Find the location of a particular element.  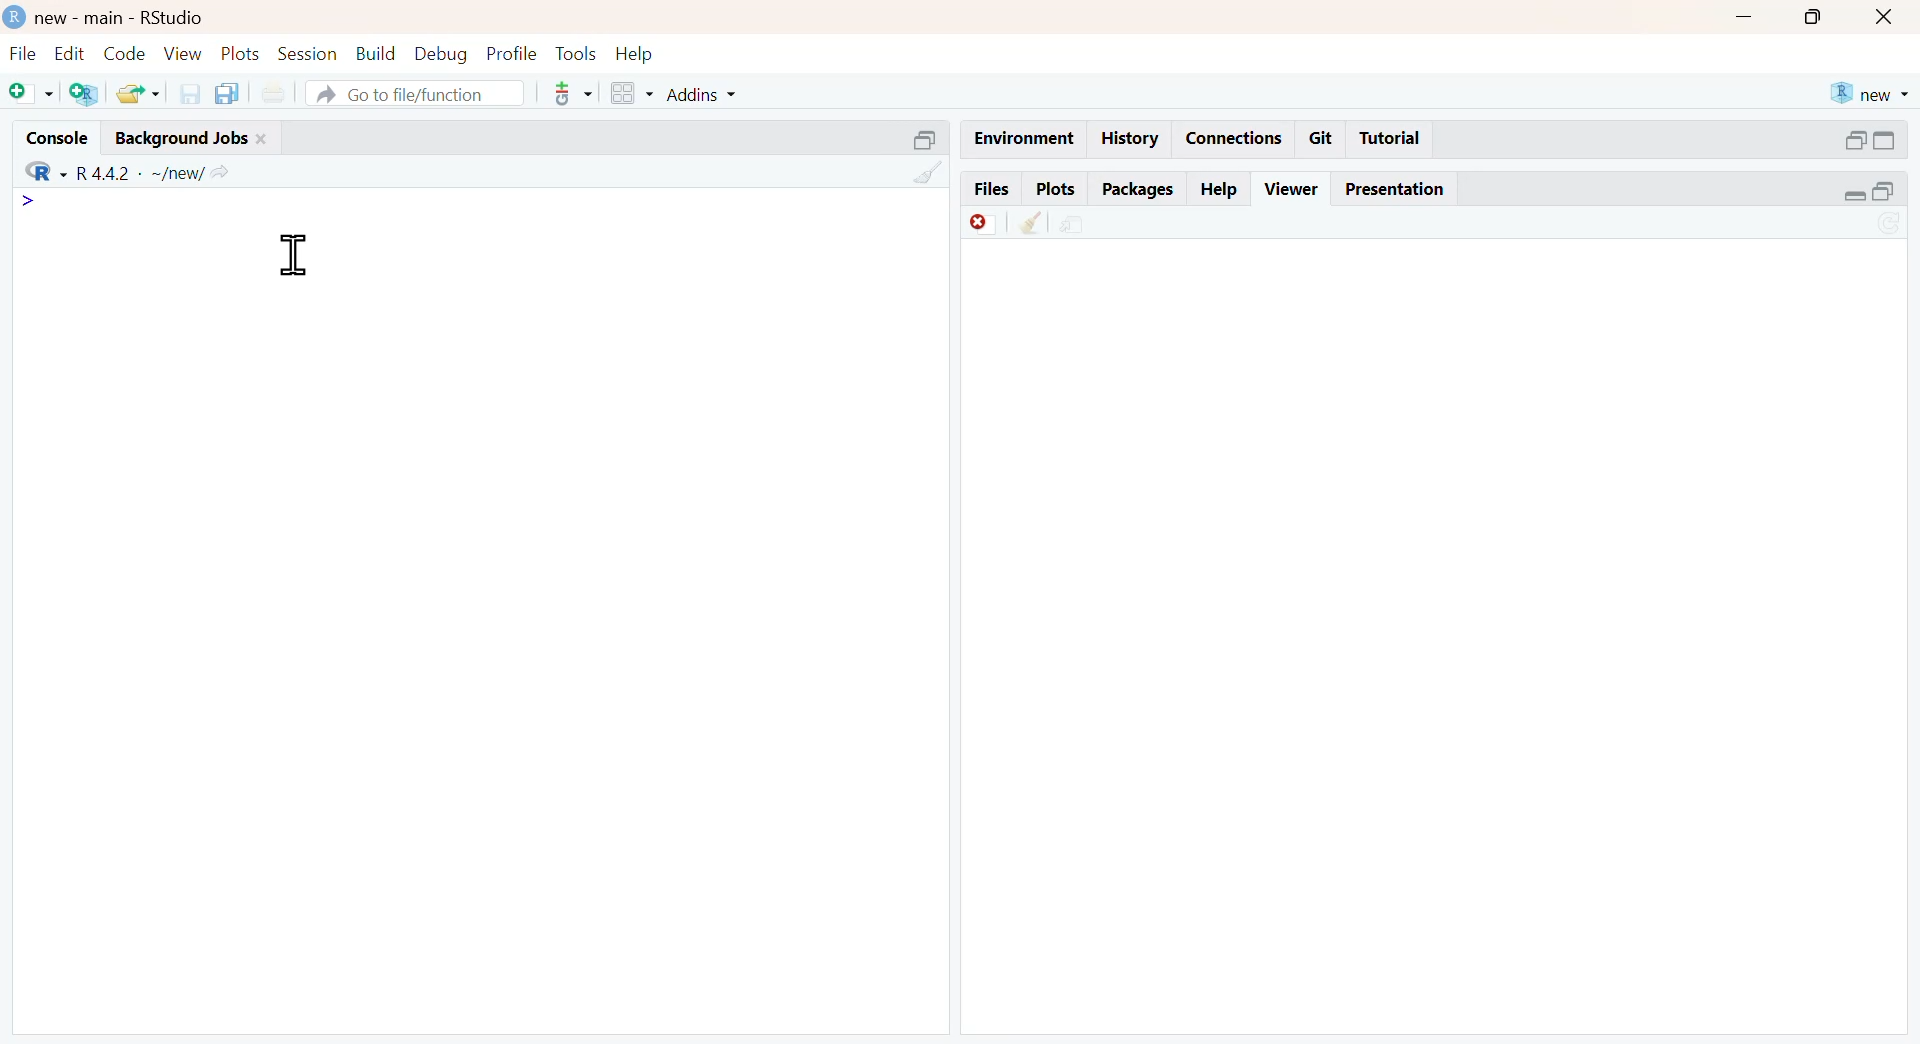

history is located at coordinates (1132, 139).